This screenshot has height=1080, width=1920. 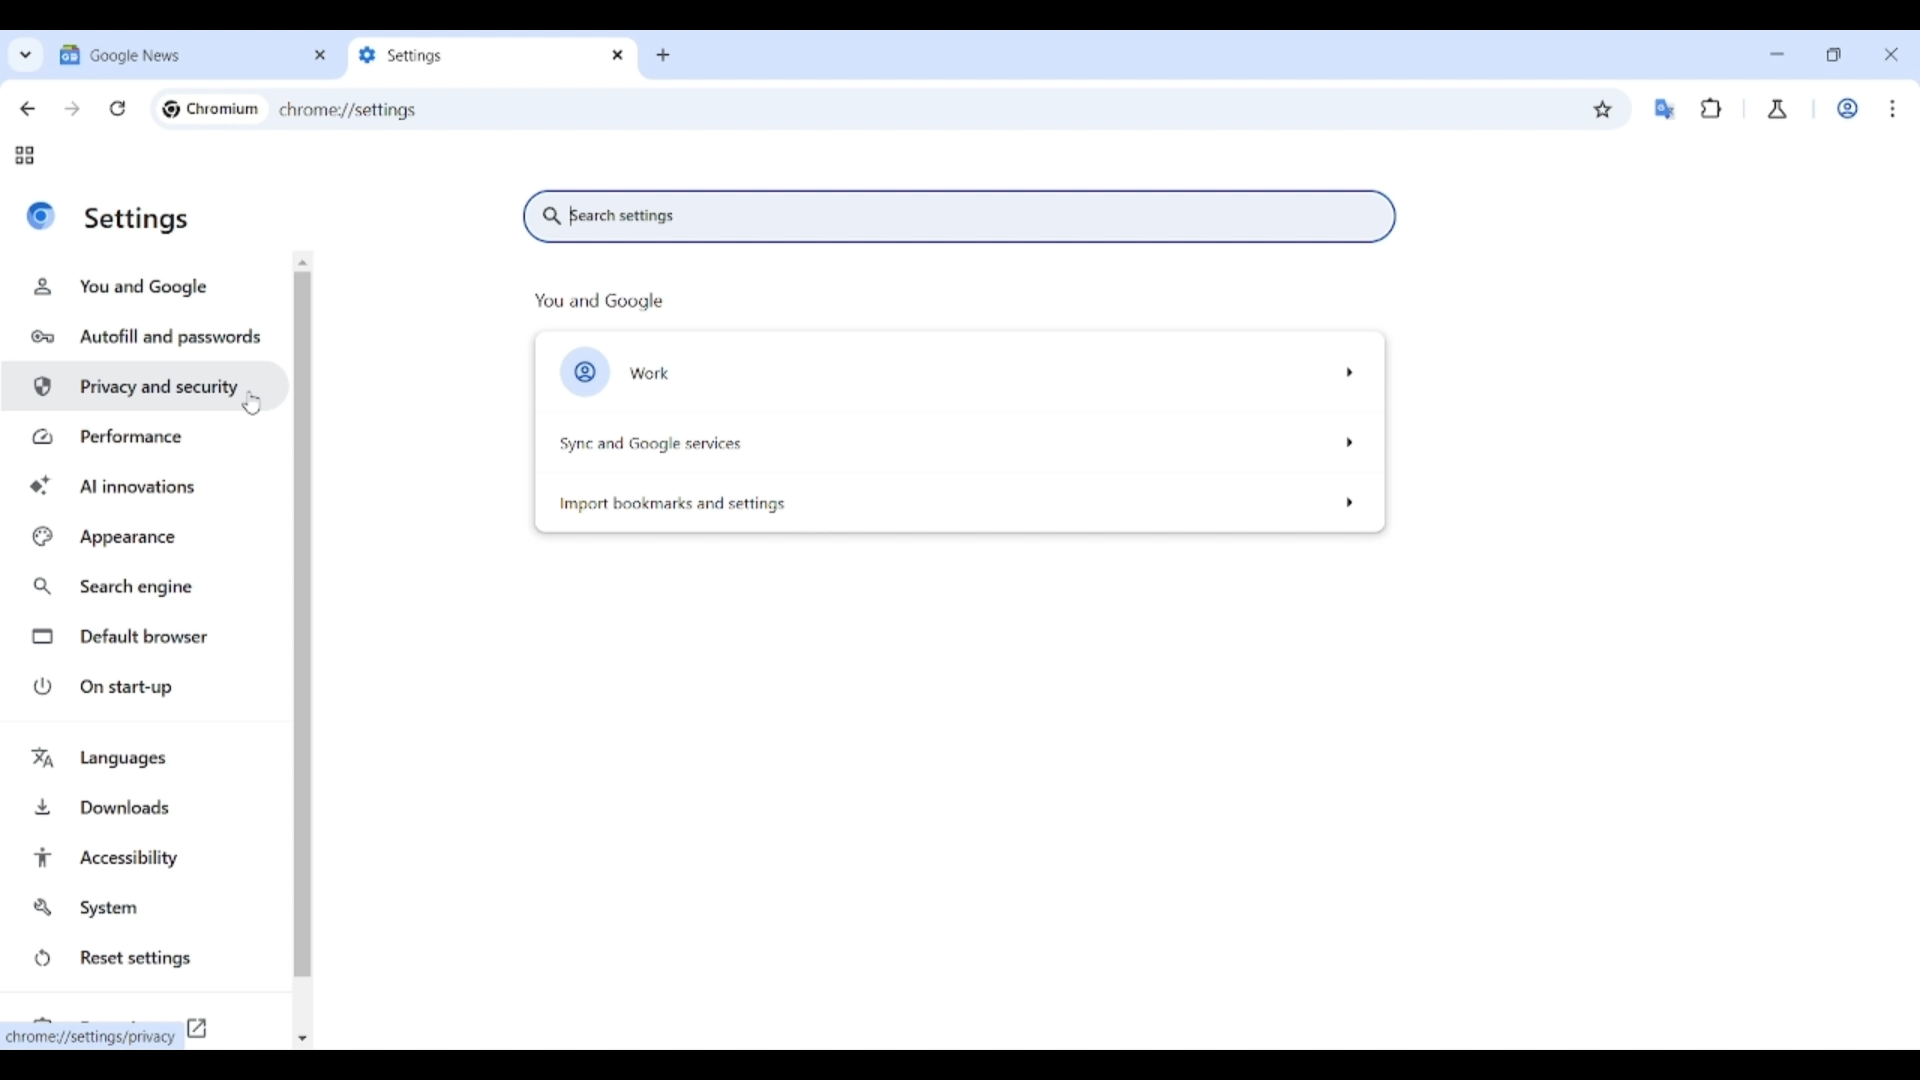 What do you see at coordinates (27, 109) in the screenshot?
I see `Go back` at bounding box center [27, 109].